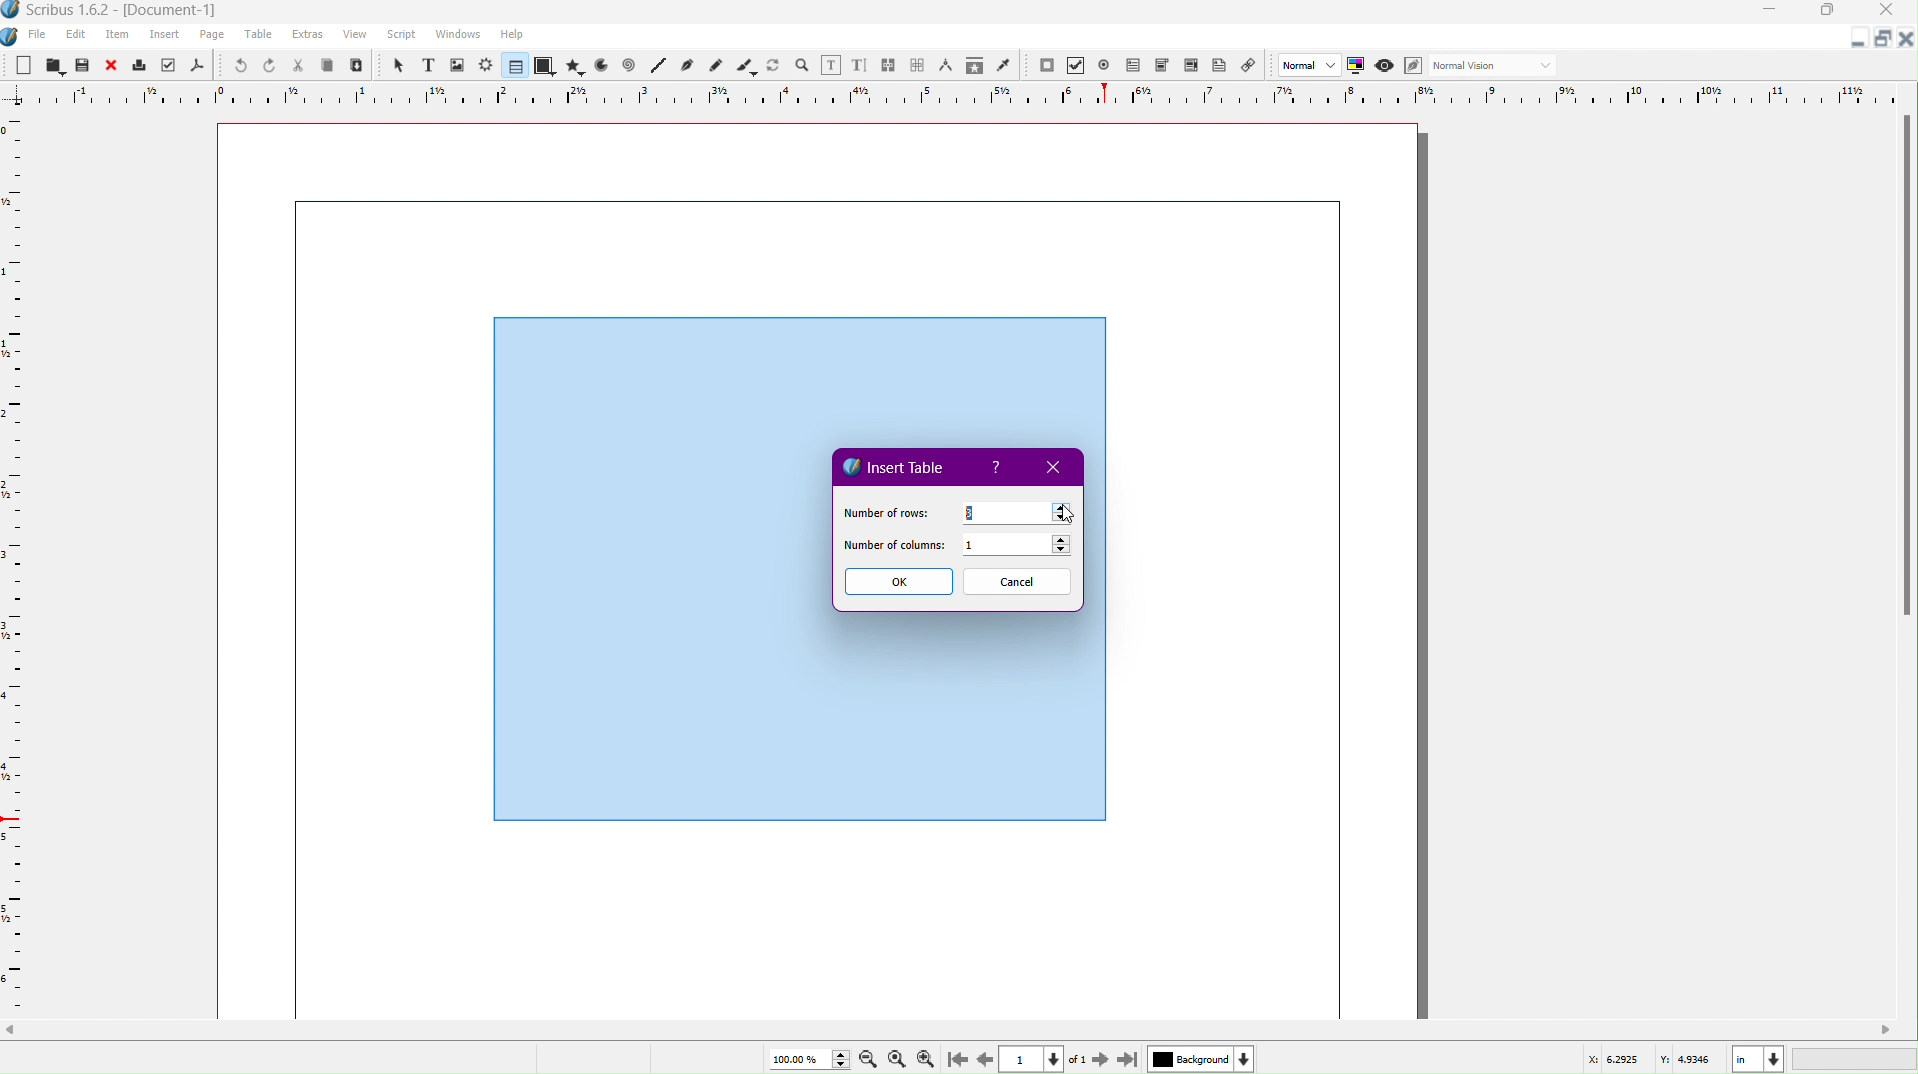  I want to click on OK, so click(897, 582).